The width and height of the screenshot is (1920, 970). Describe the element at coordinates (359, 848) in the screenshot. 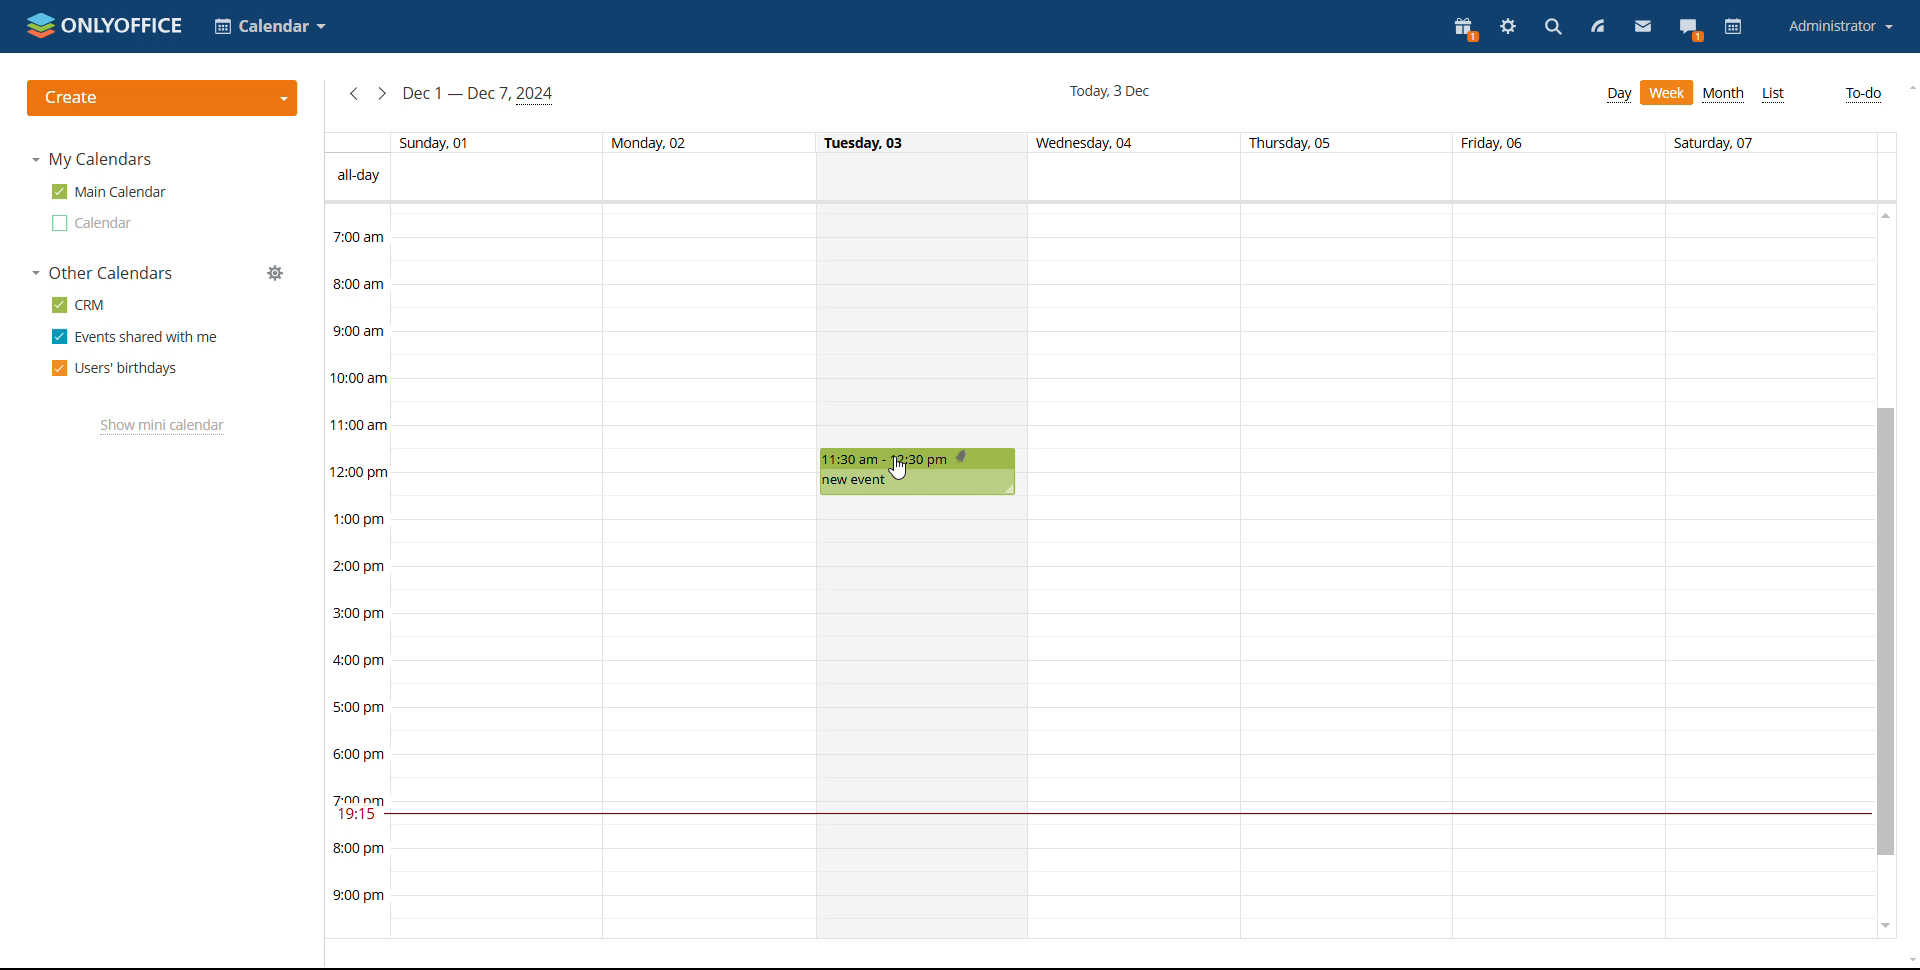

I see `8:00 pm` at that location.